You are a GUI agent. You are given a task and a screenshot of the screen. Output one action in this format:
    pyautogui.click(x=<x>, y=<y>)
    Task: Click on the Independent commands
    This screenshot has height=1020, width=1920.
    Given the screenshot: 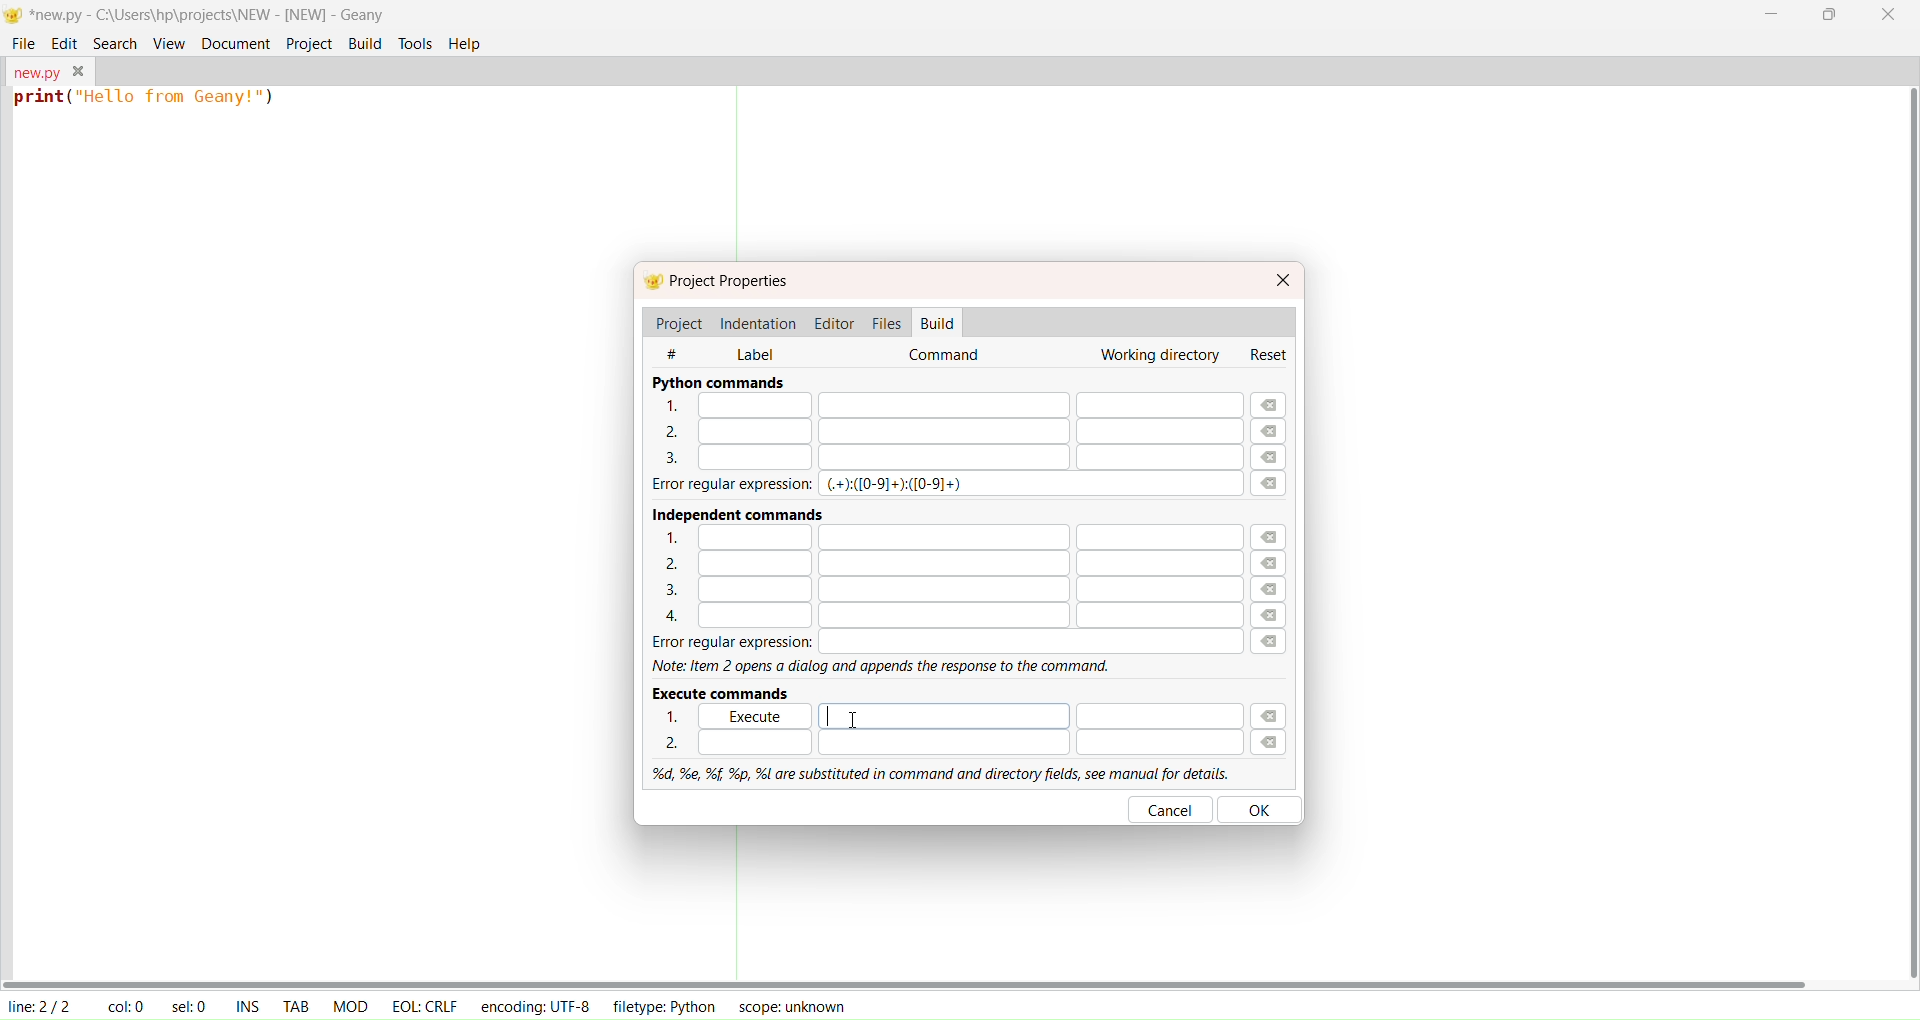 What is the action you would take?
    pyautogui.click(x=729, y=511)
    